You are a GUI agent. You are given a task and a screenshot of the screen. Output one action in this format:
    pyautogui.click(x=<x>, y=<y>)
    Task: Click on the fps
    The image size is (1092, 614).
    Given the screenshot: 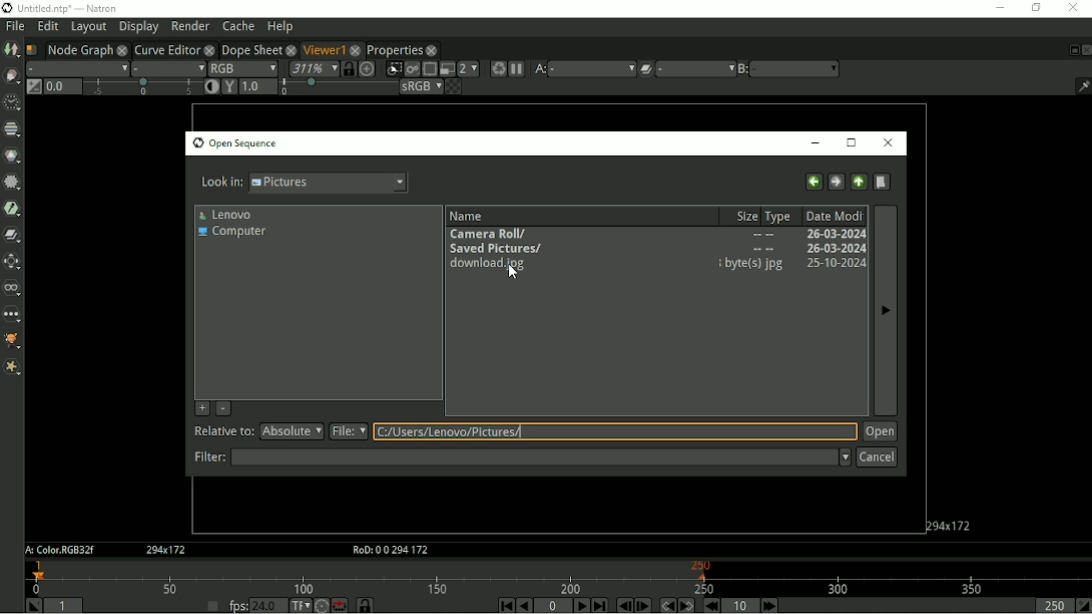 What is the action you would take?
    pyautogui.click(x=237, y=606)
    